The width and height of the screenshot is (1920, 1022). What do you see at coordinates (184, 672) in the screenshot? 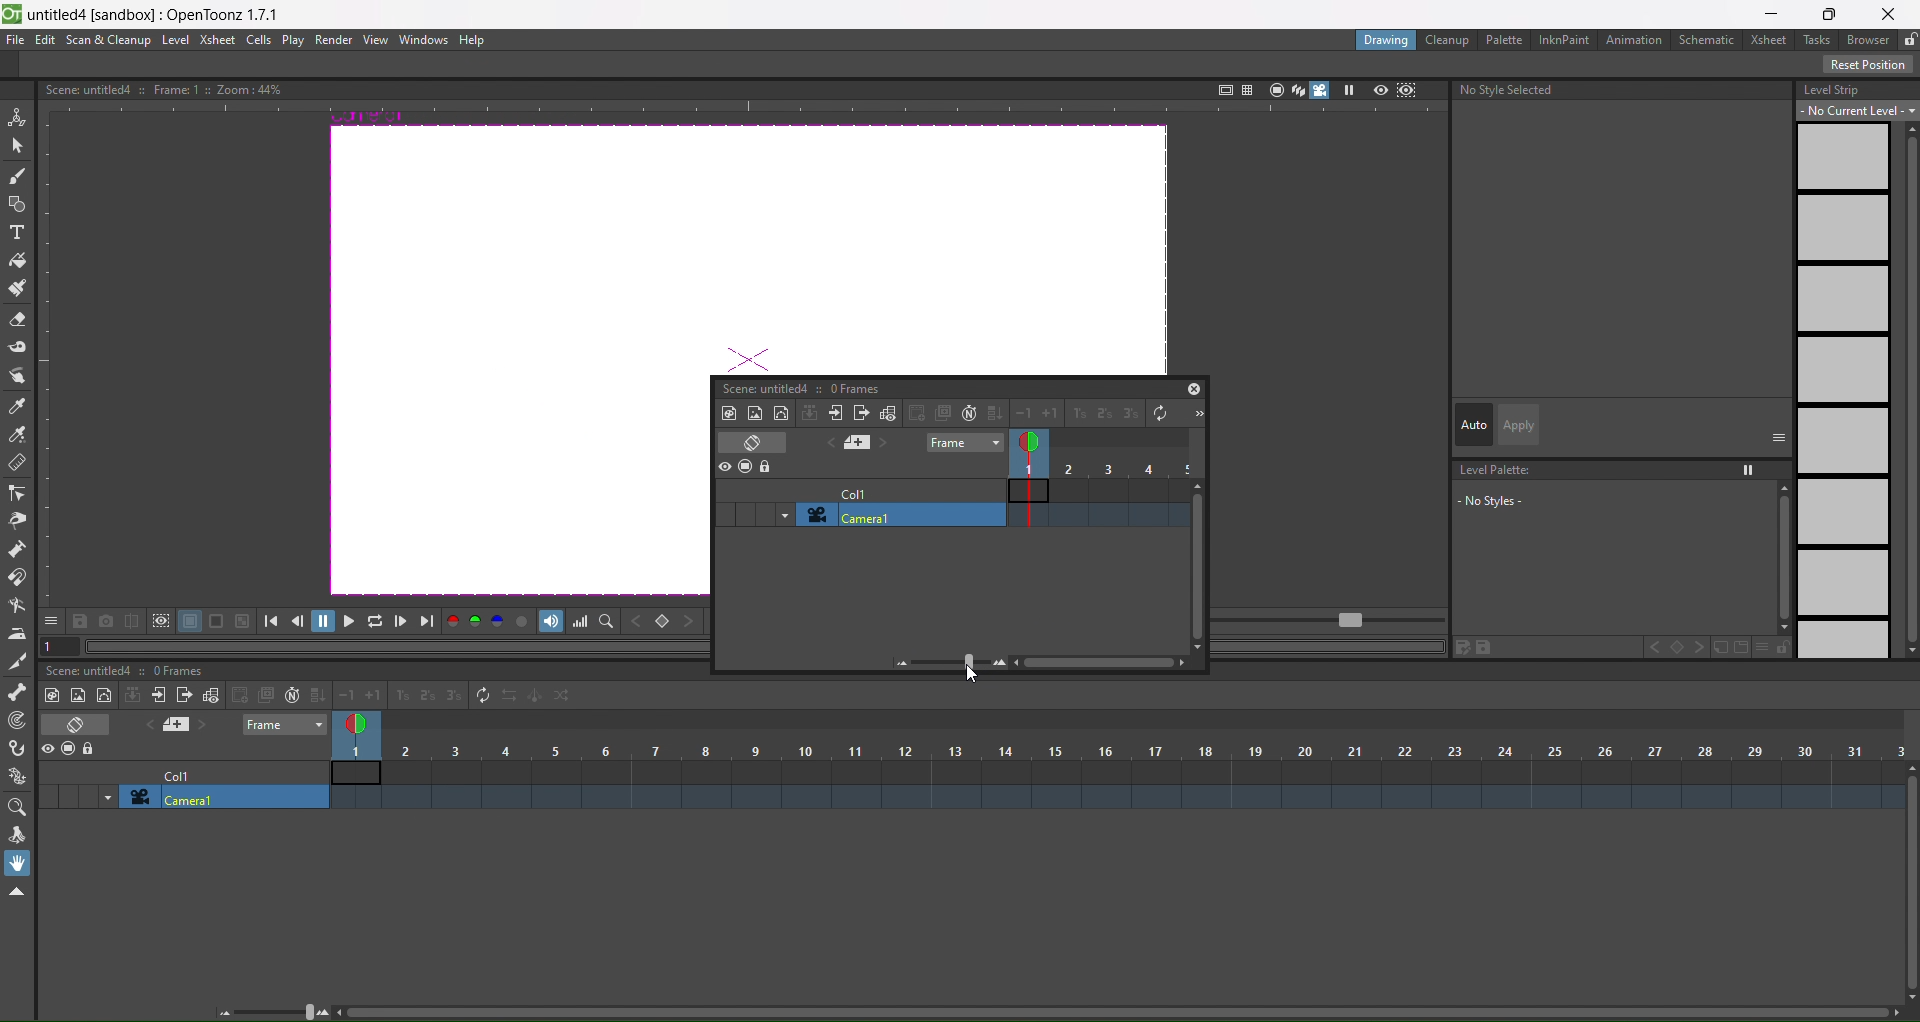
I see `0 frames` at bounding box center [184, 672].